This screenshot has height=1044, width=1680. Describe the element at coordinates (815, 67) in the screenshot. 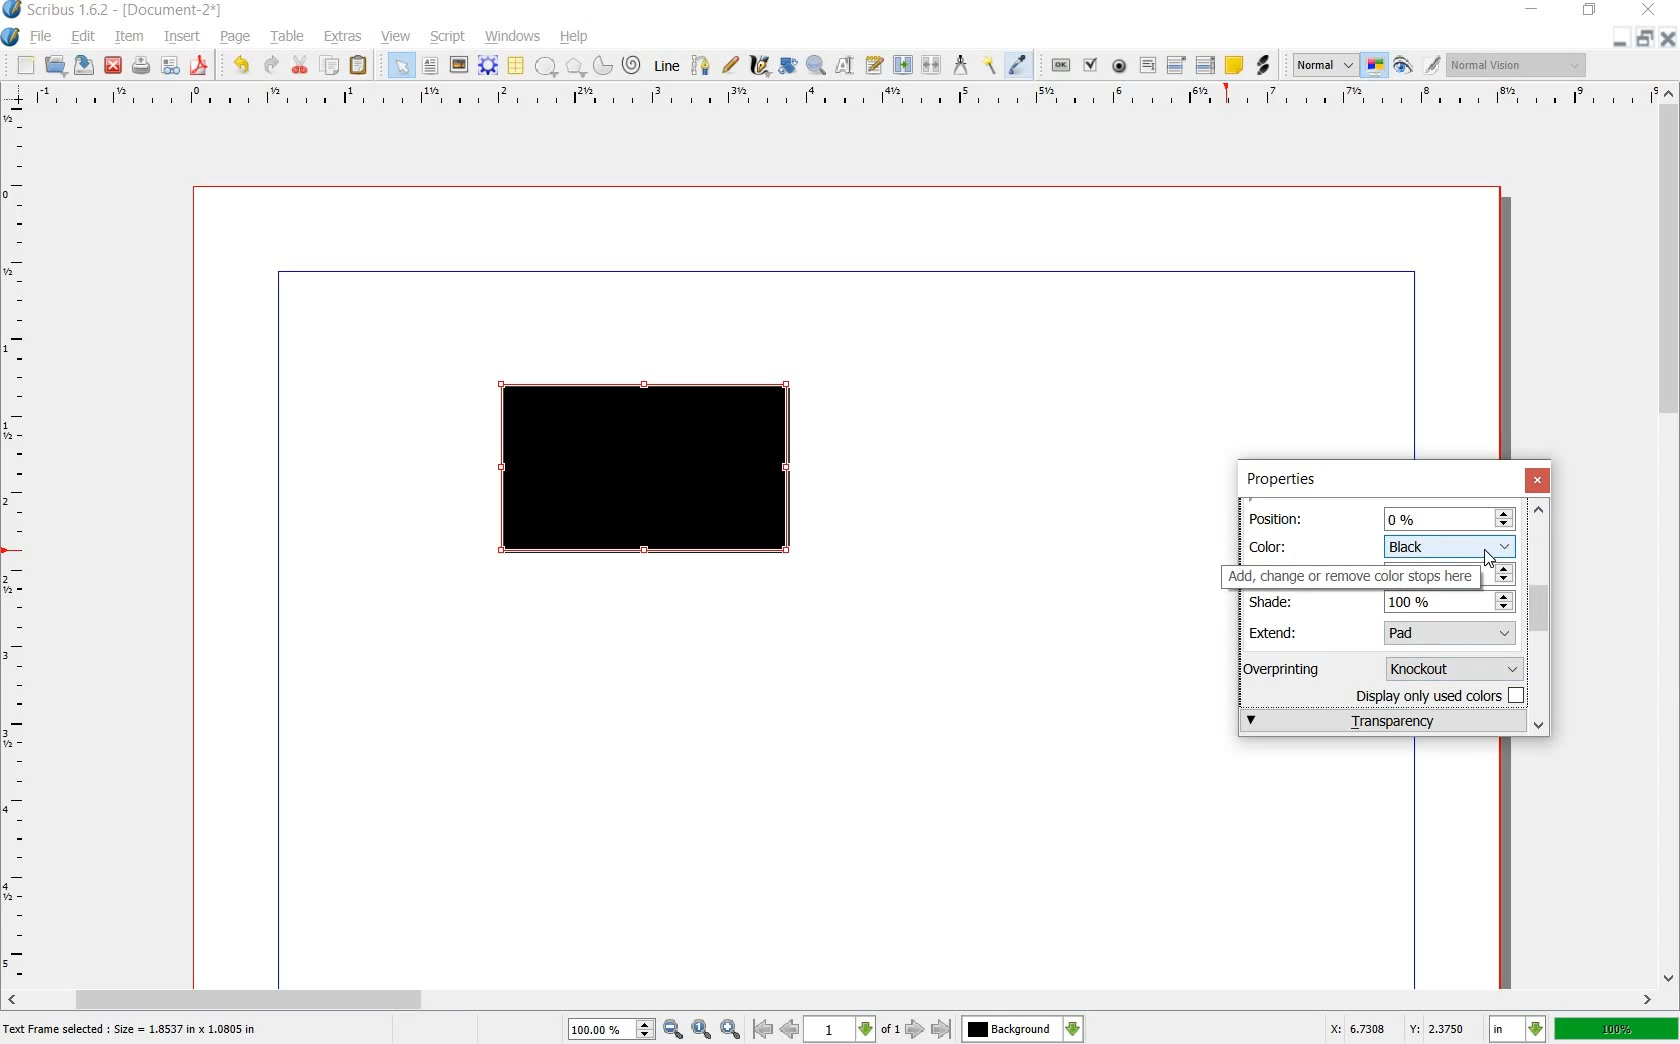

I see `zoom in or out` at that location.